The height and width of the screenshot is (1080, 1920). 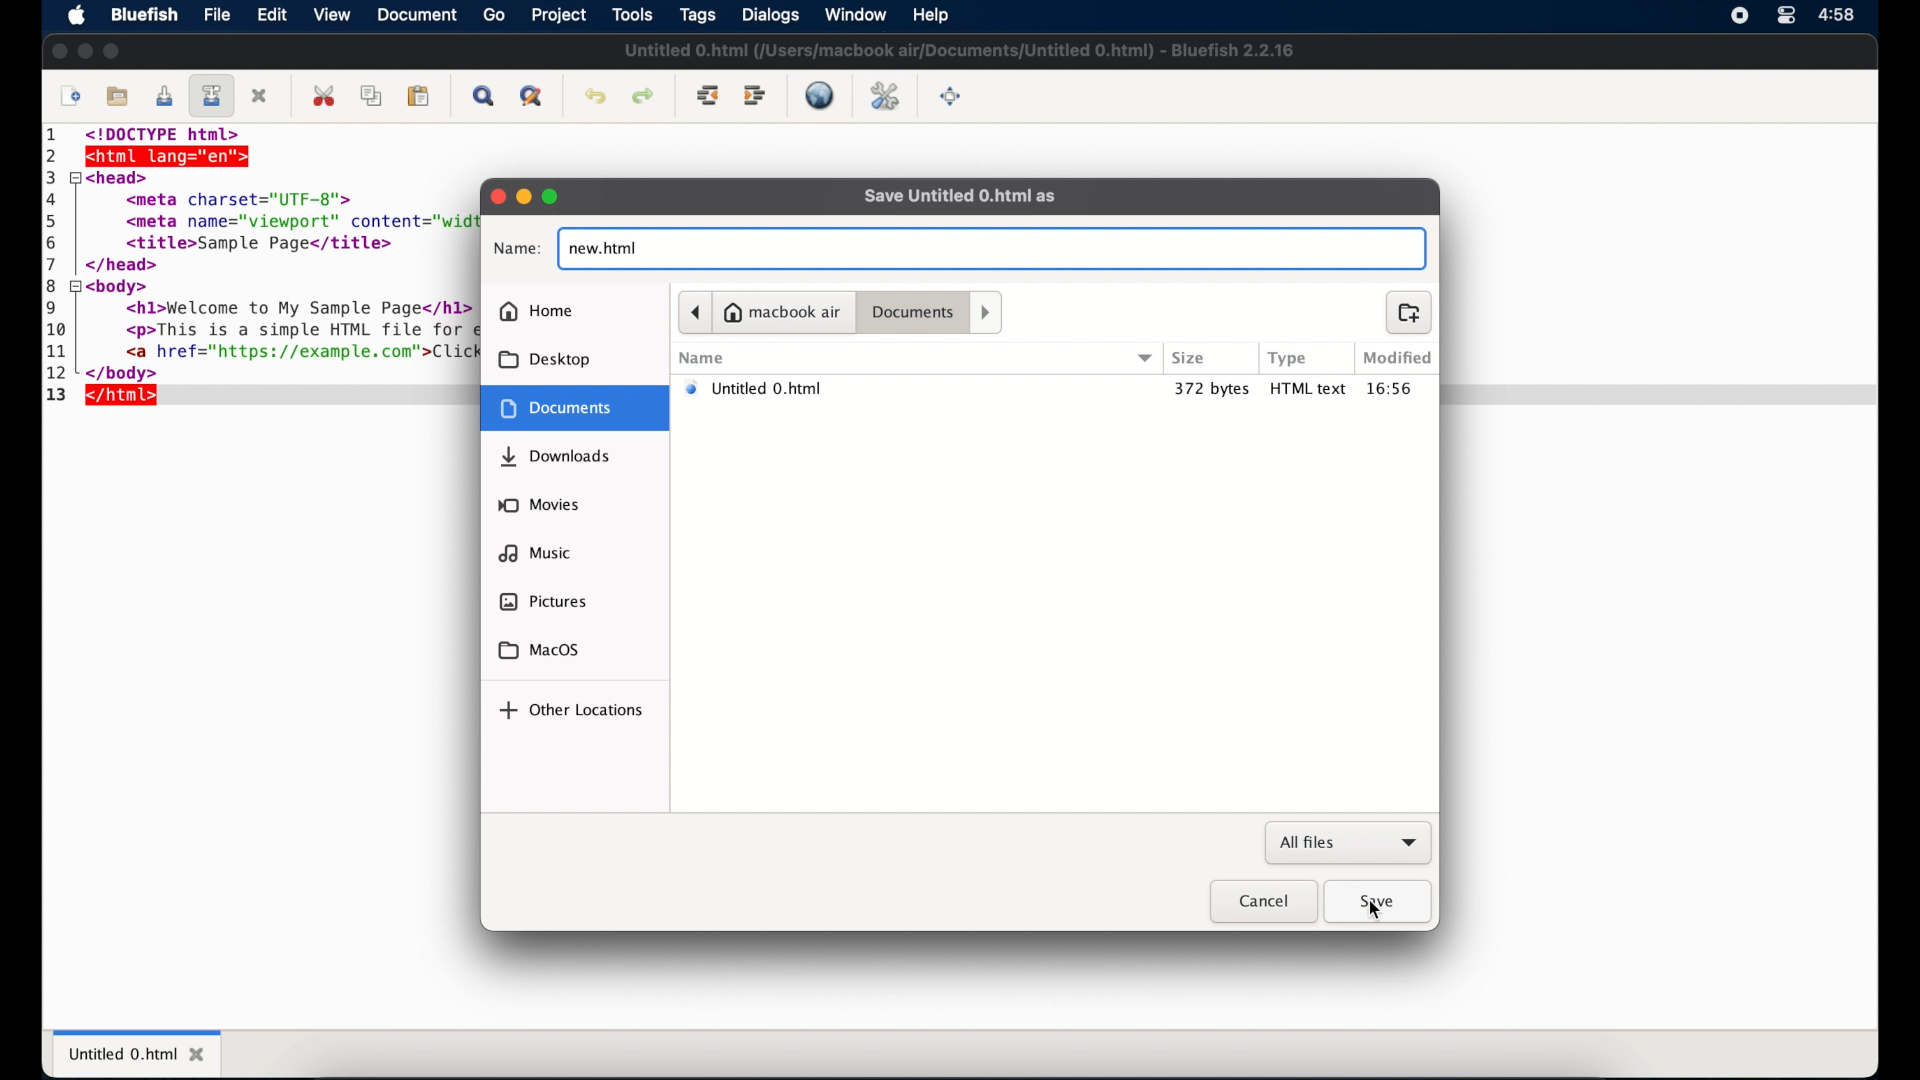 What do you see at coordinates (517, 250) in the screenshot?
I see `name:` at bounding box center [517, 250].